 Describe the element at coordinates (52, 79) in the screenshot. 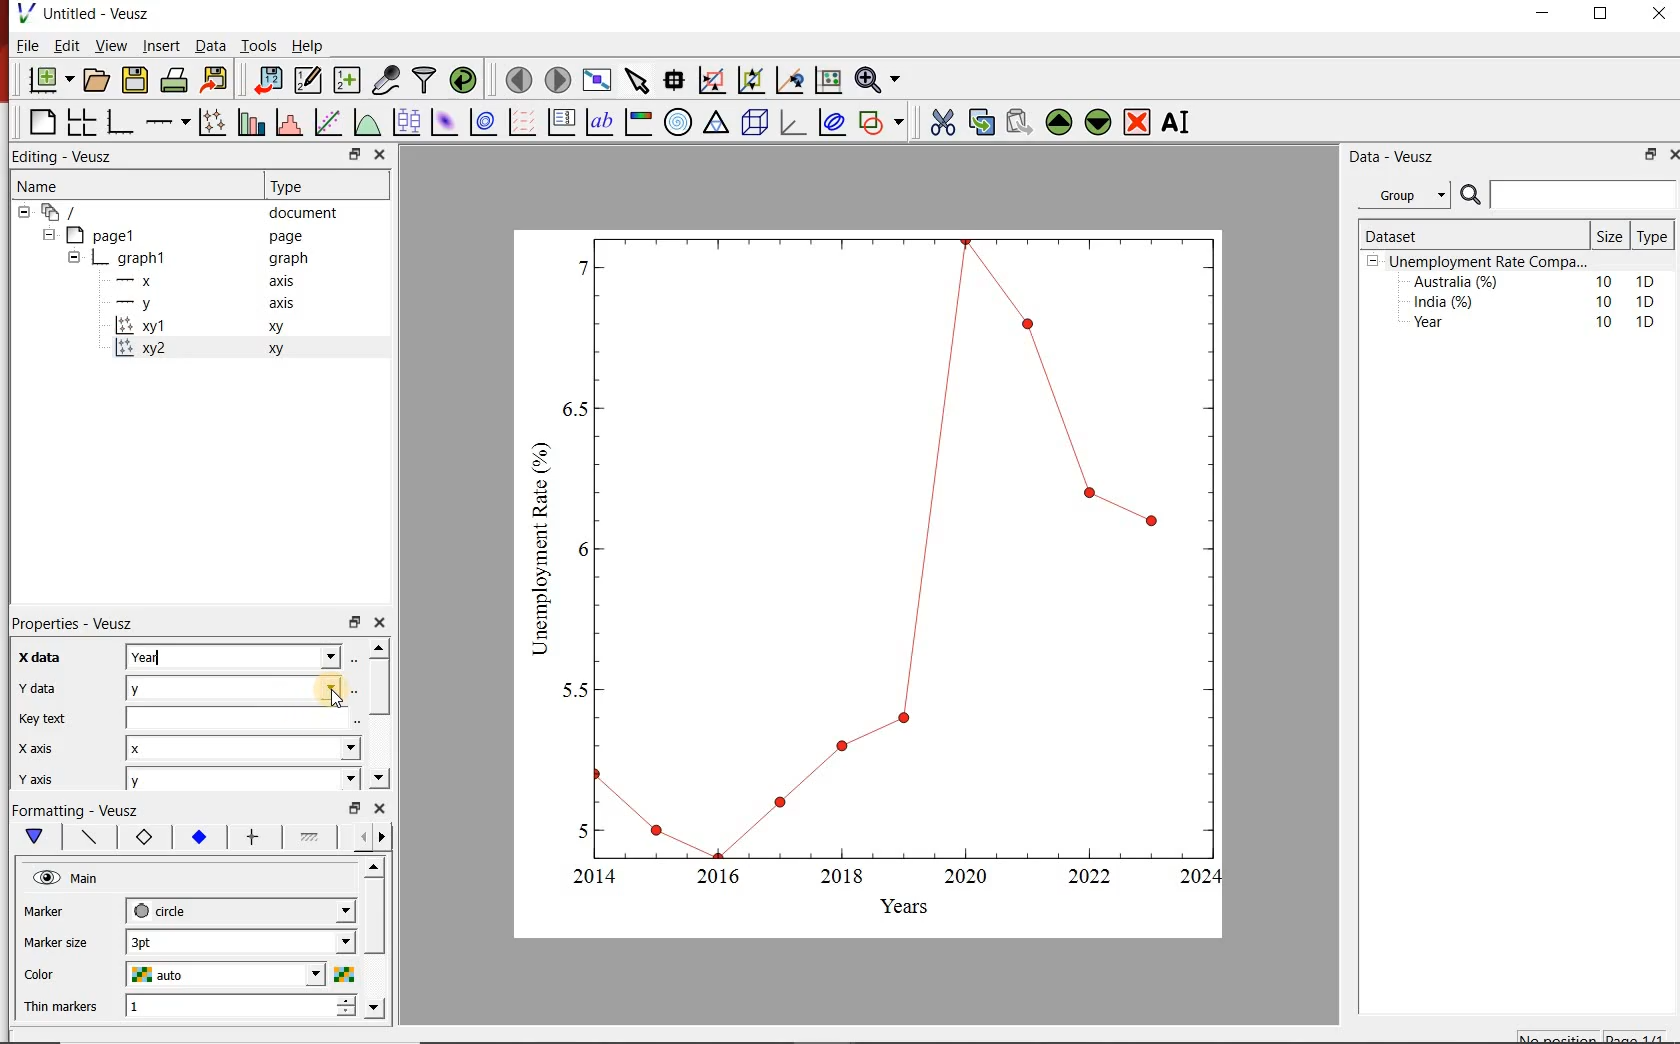

I see `new document` at that location.